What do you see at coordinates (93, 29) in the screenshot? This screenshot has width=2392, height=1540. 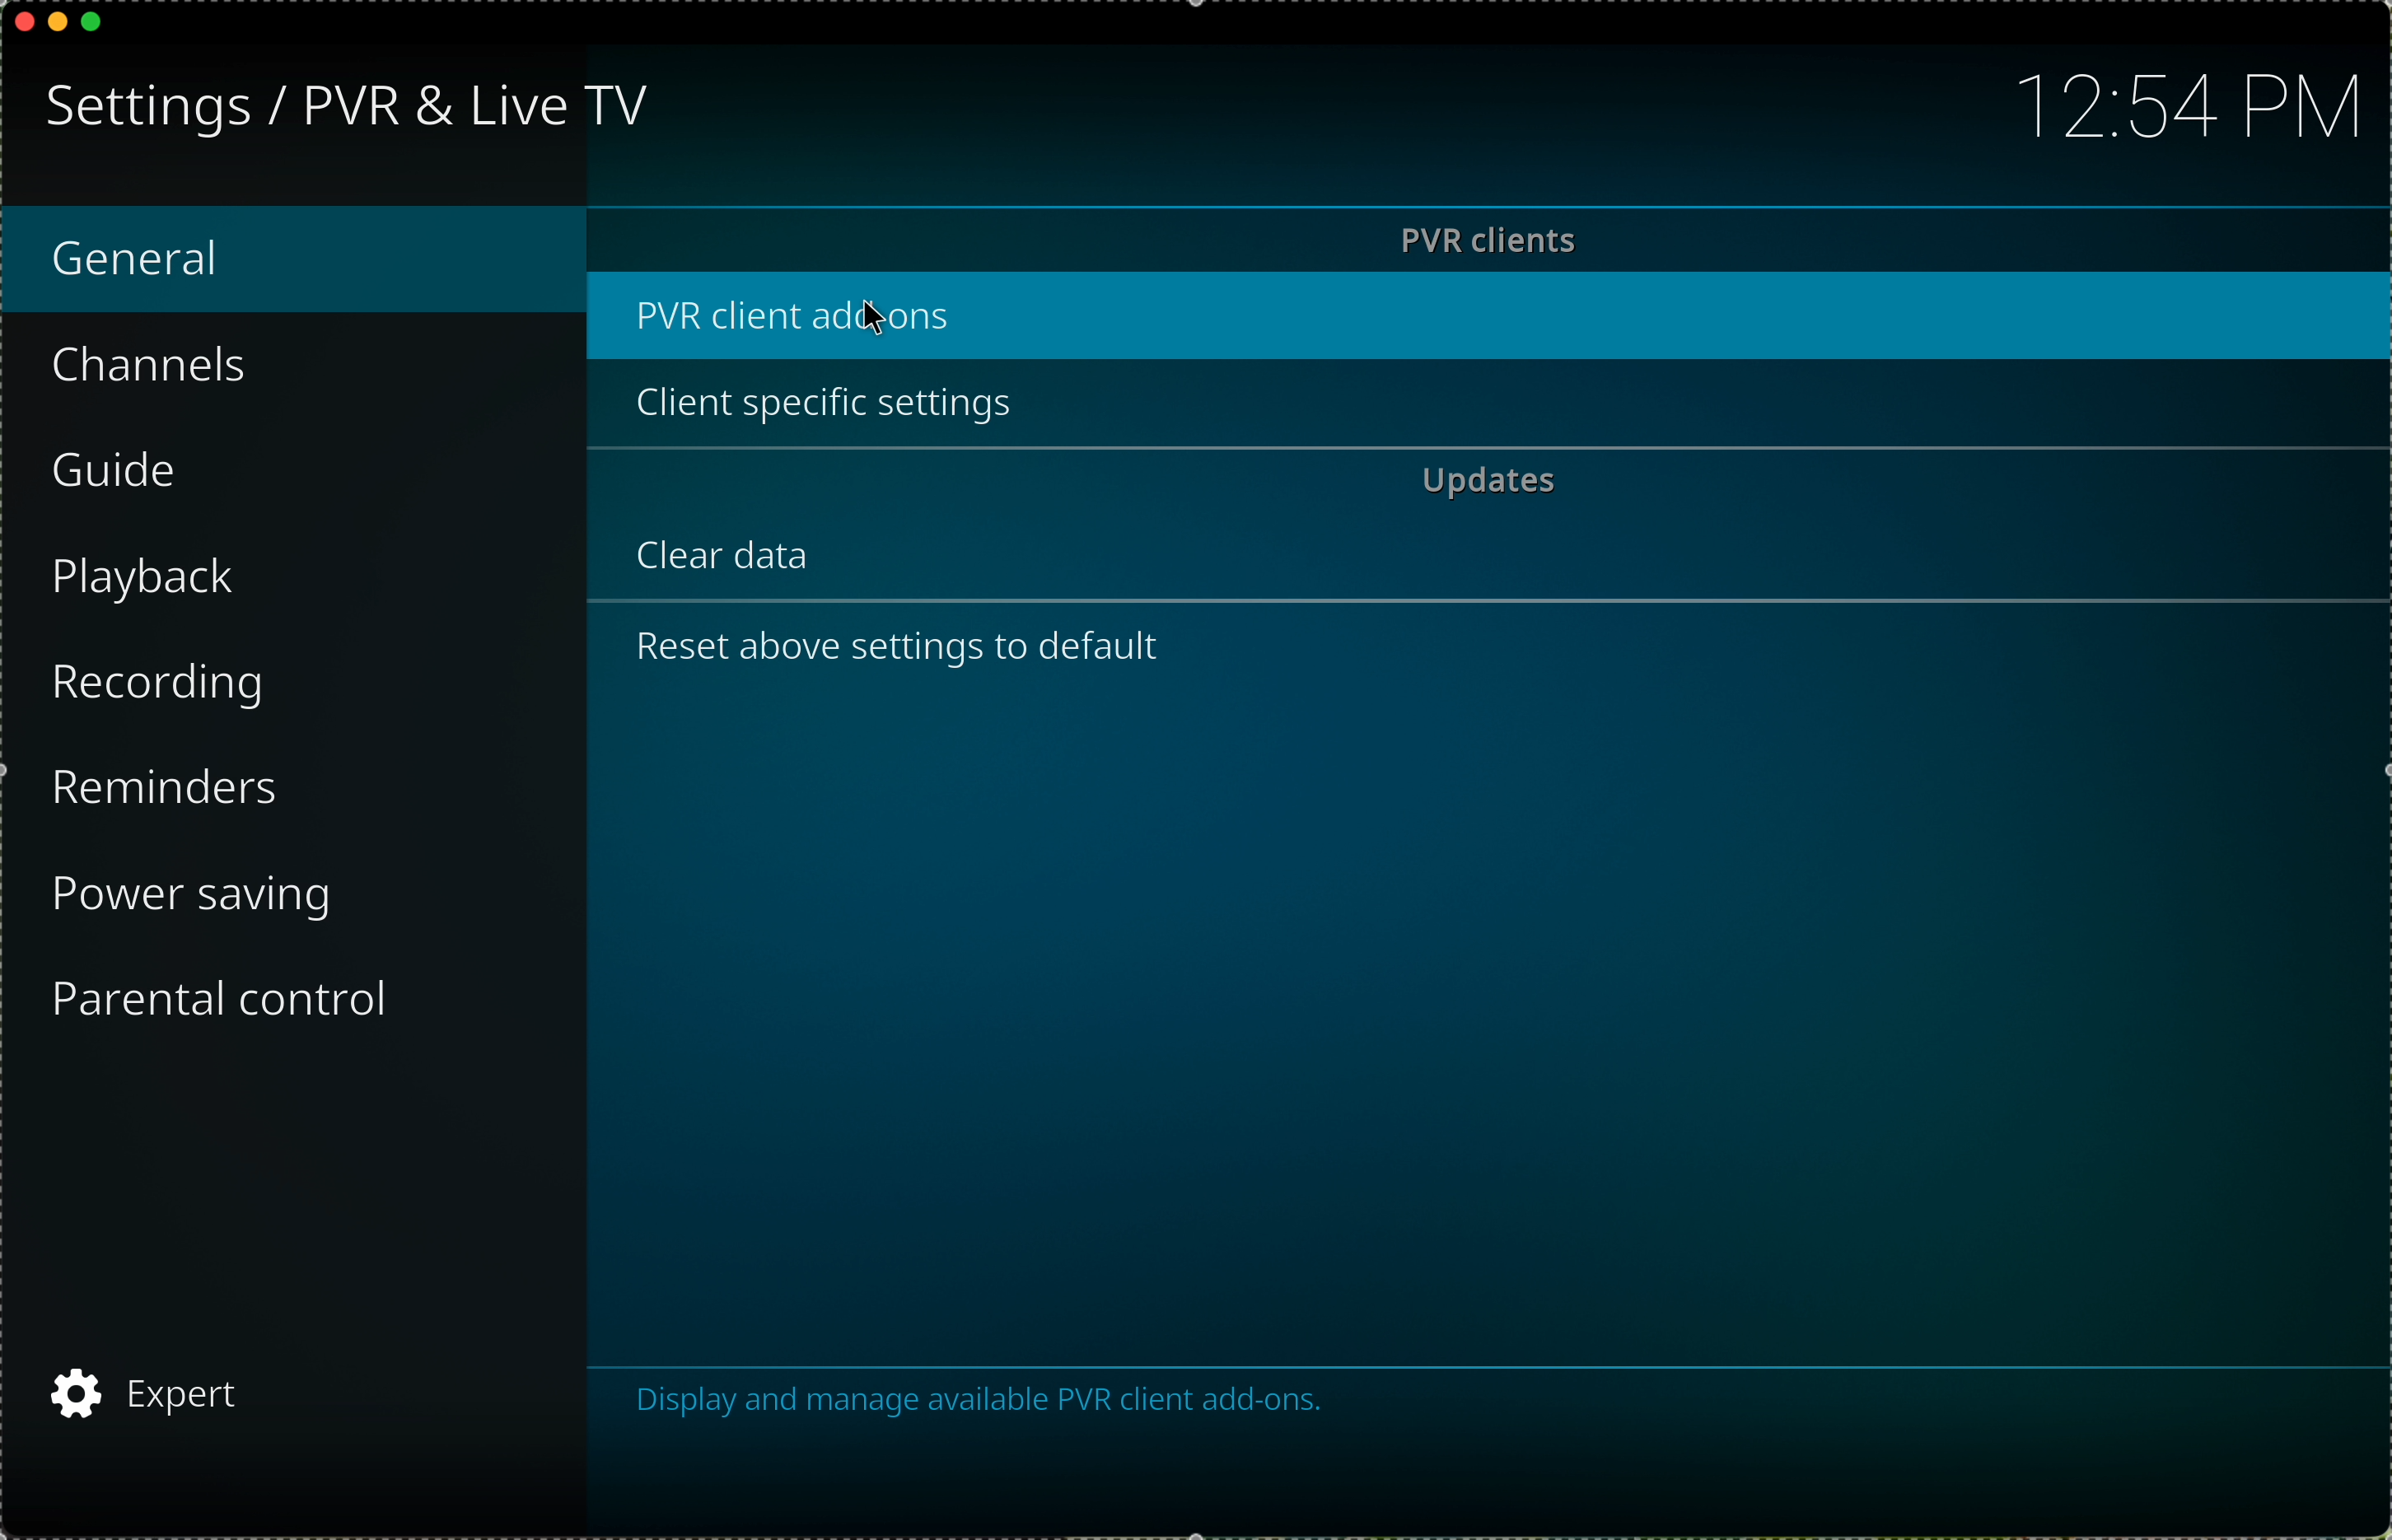 I see `maximize` at bounding box center [93, 29].